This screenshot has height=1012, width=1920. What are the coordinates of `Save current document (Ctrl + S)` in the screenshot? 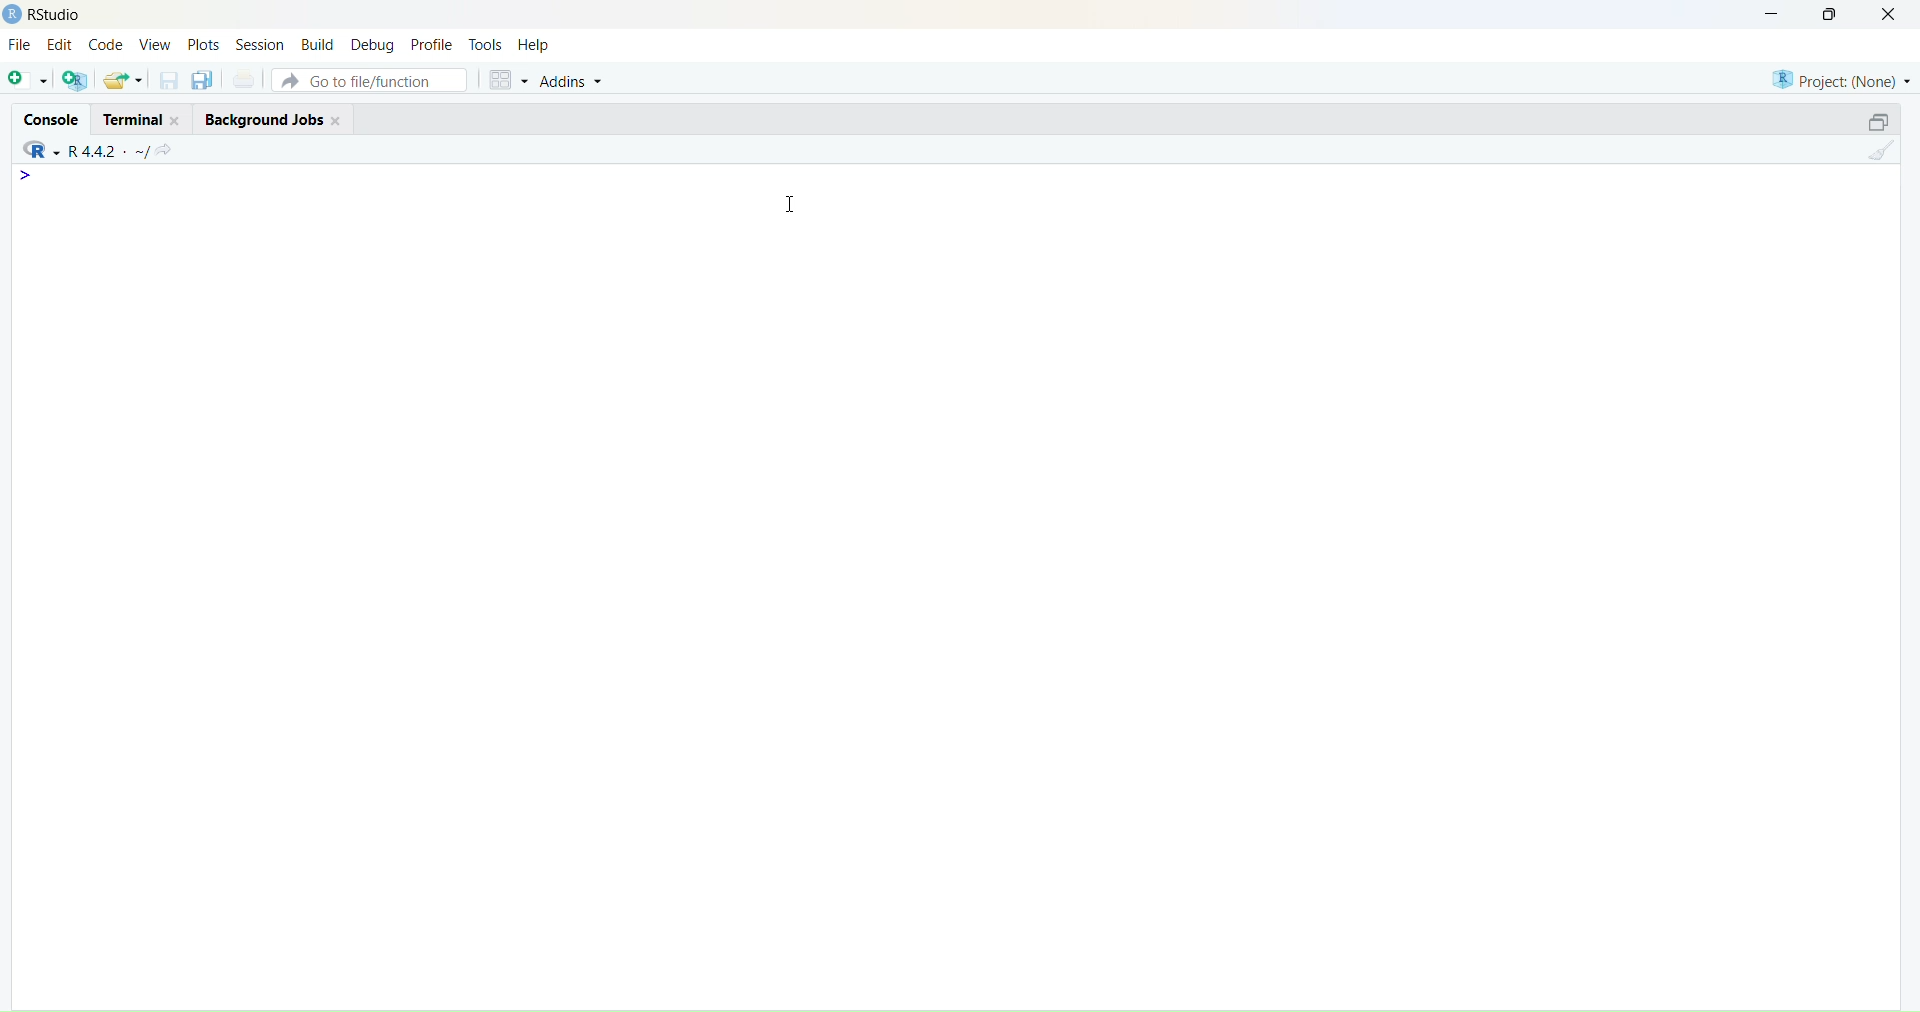 It's located at (167, 82).